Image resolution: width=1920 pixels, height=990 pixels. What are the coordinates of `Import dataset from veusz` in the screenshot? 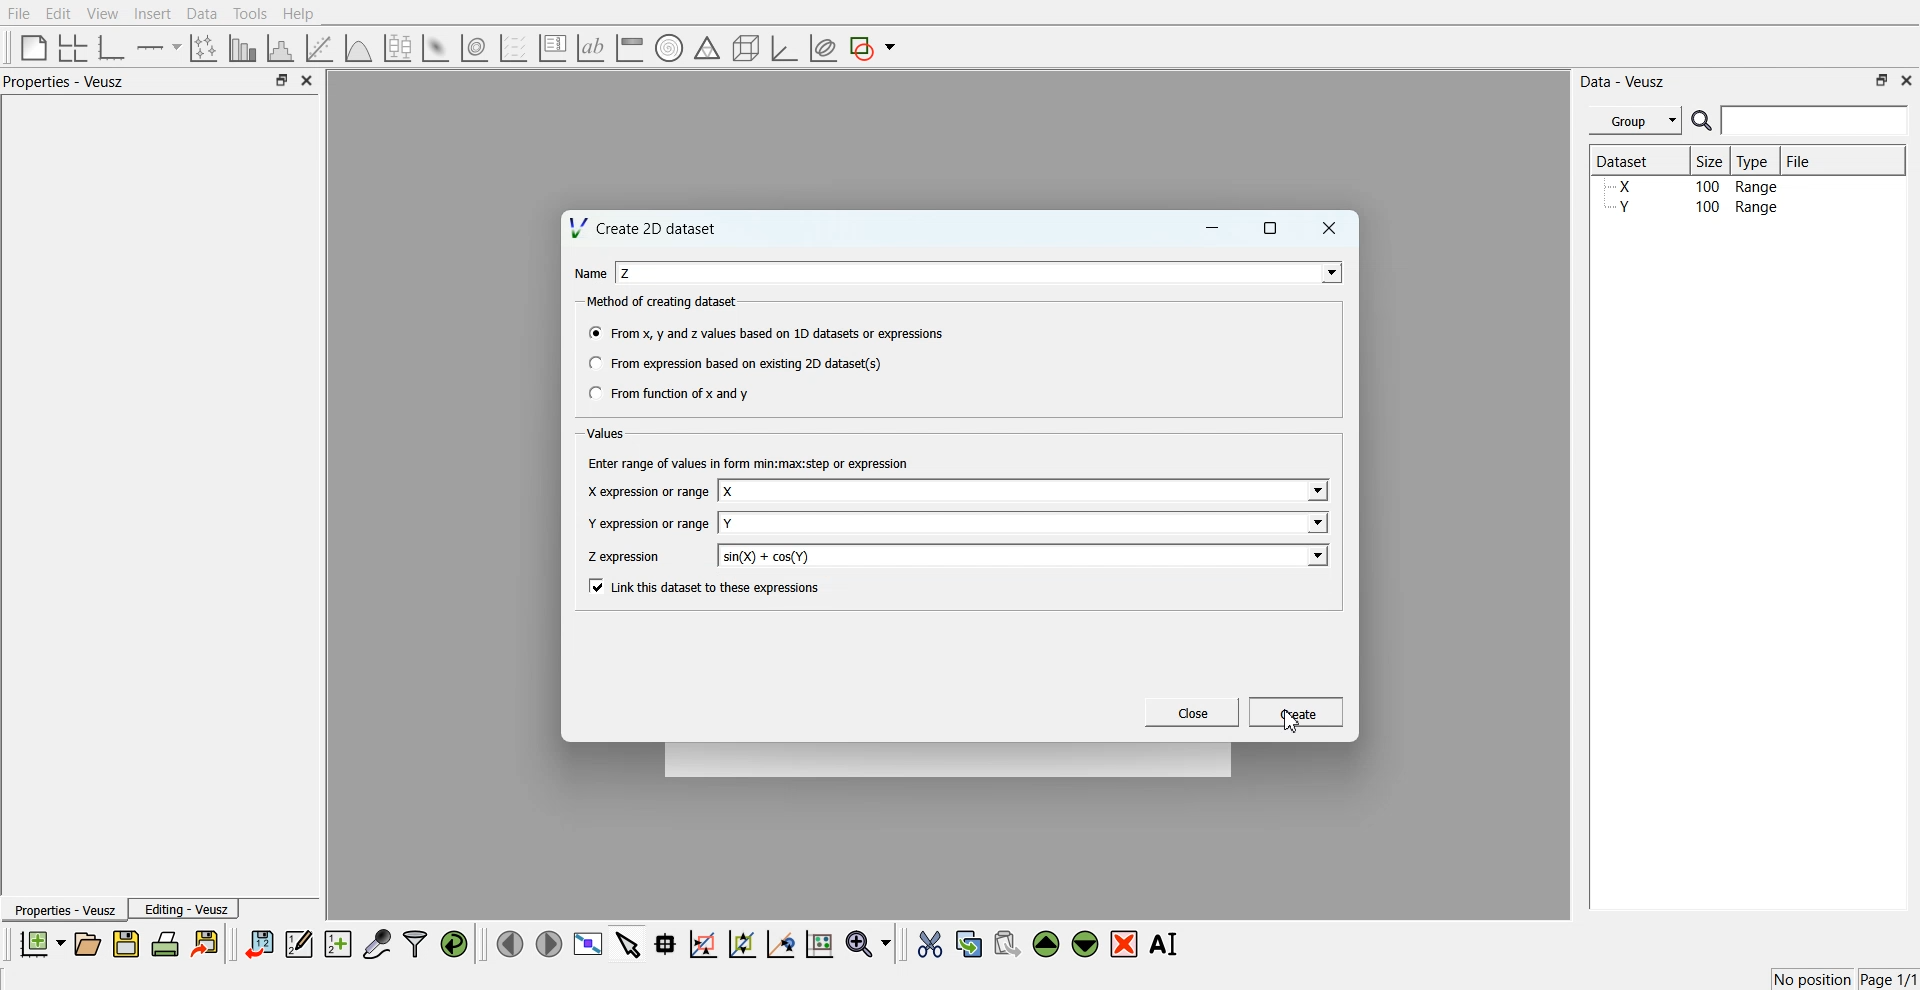 It's located at (259, 943).